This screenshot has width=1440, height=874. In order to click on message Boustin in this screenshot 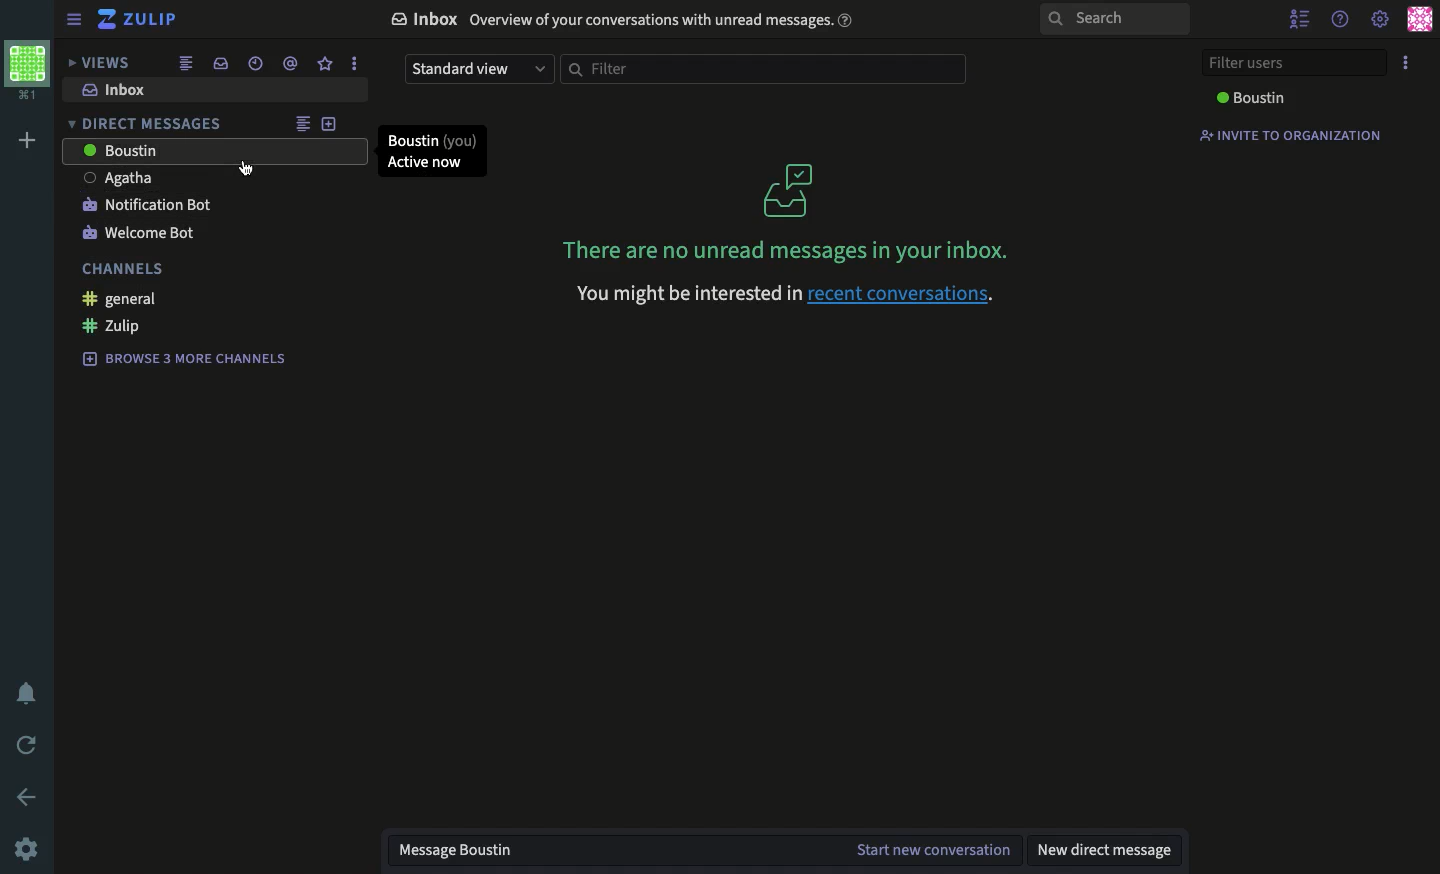, I will do `click(456, 853)`.